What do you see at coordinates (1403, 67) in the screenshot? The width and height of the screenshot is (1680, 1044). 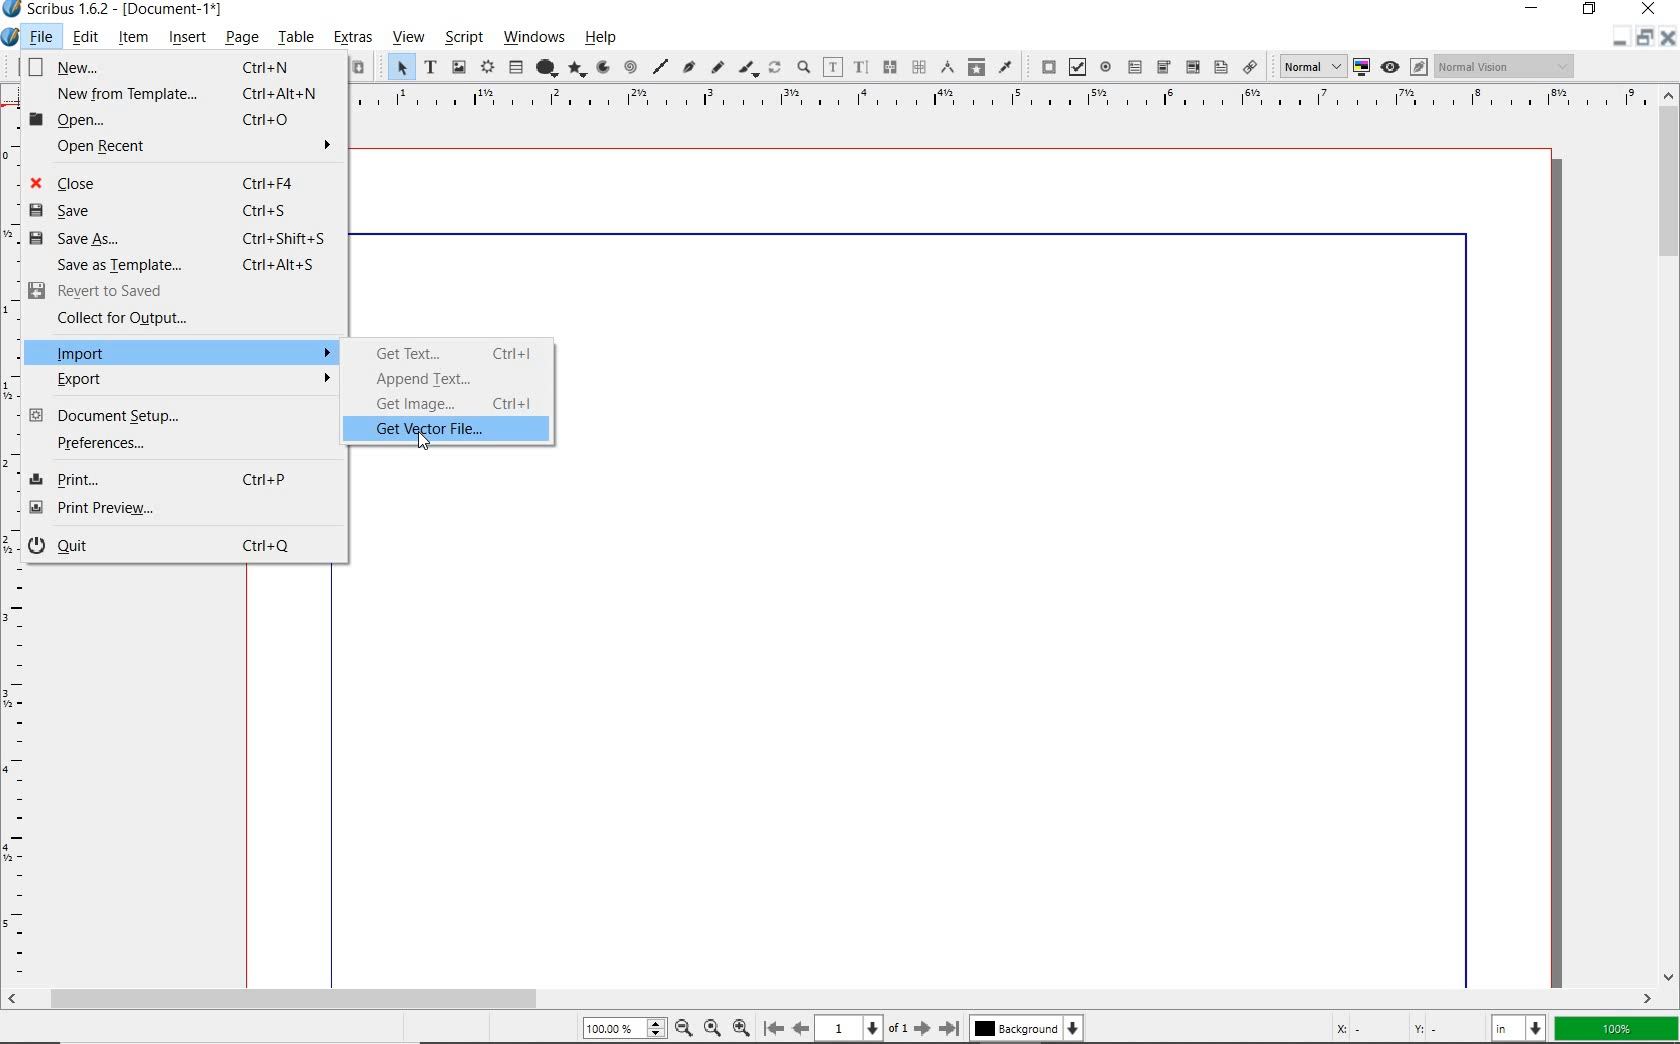 I see `preview mode` at bounding box center [1403, 67].